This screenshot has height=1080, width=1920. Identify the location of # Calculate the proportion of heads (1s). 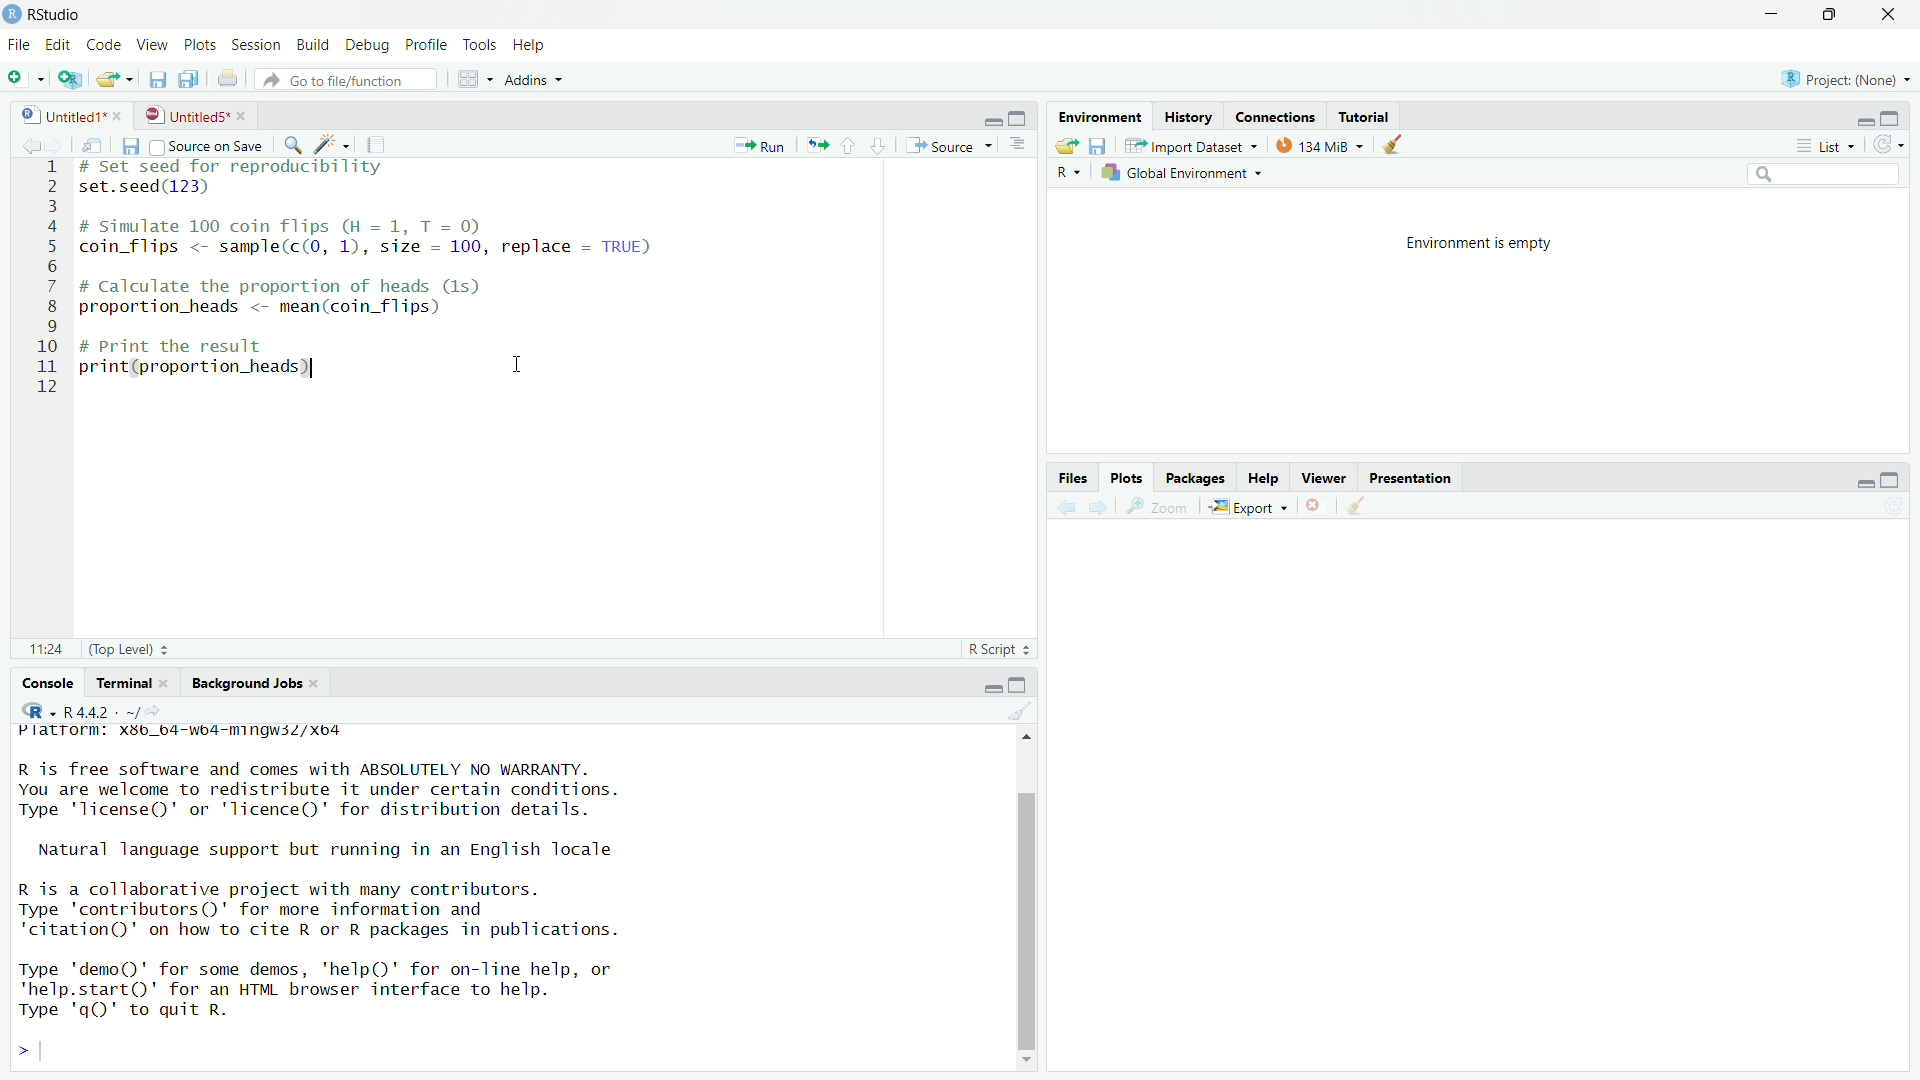
(306, 287).